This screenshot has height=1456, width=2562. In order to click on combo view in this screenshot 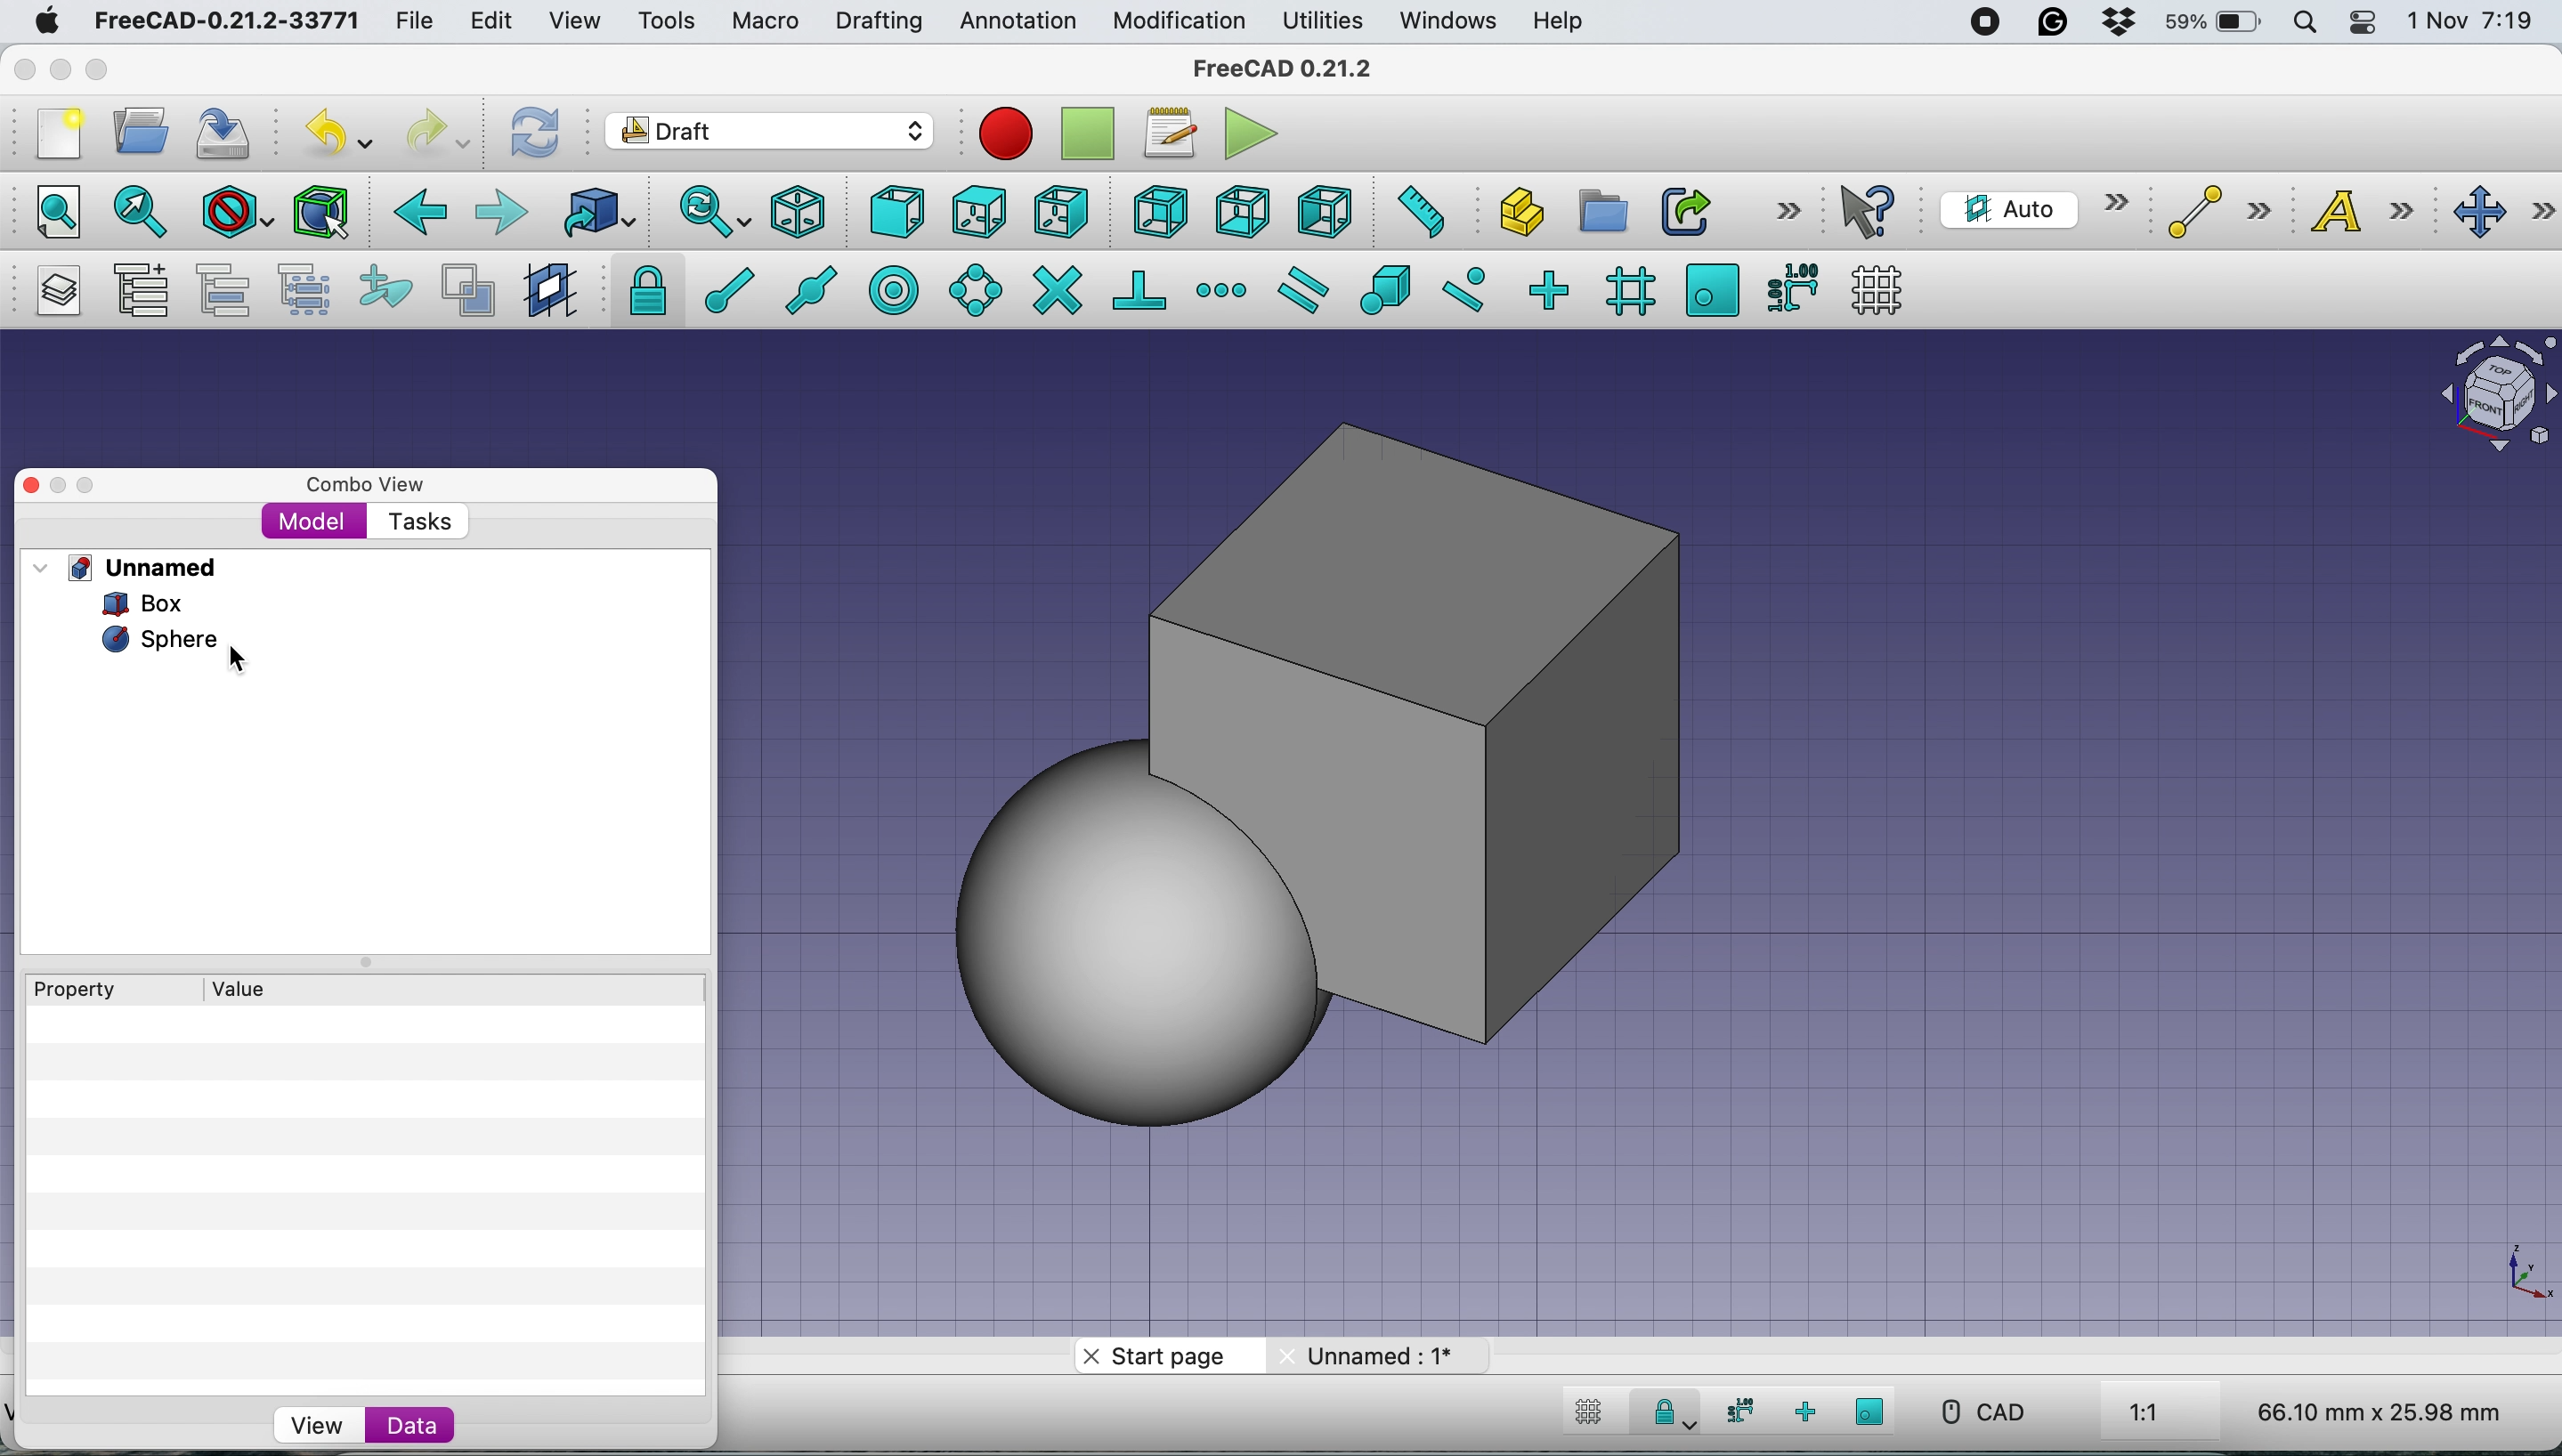, I will do `click(366, 485)`.